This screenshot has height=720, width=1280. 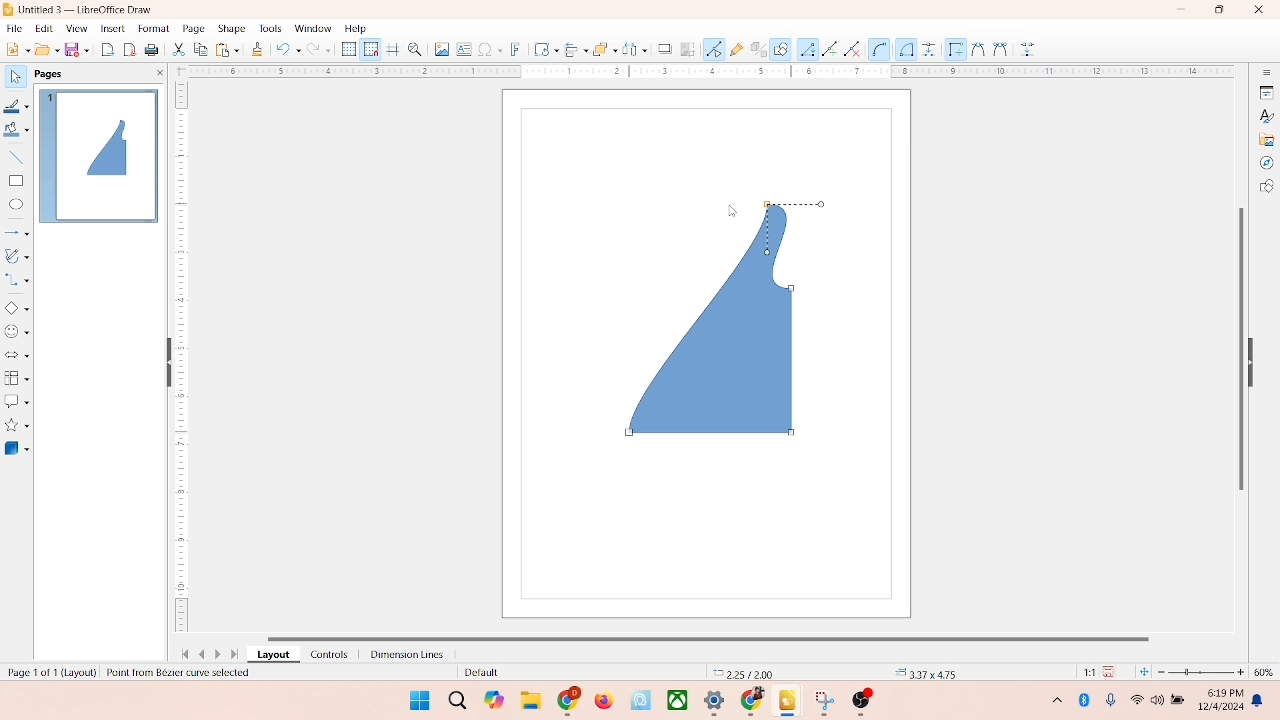 What do you see at coordinates (1183, 9) in the screenshot?
I see `minimize` at bounding box center [1183, 9].